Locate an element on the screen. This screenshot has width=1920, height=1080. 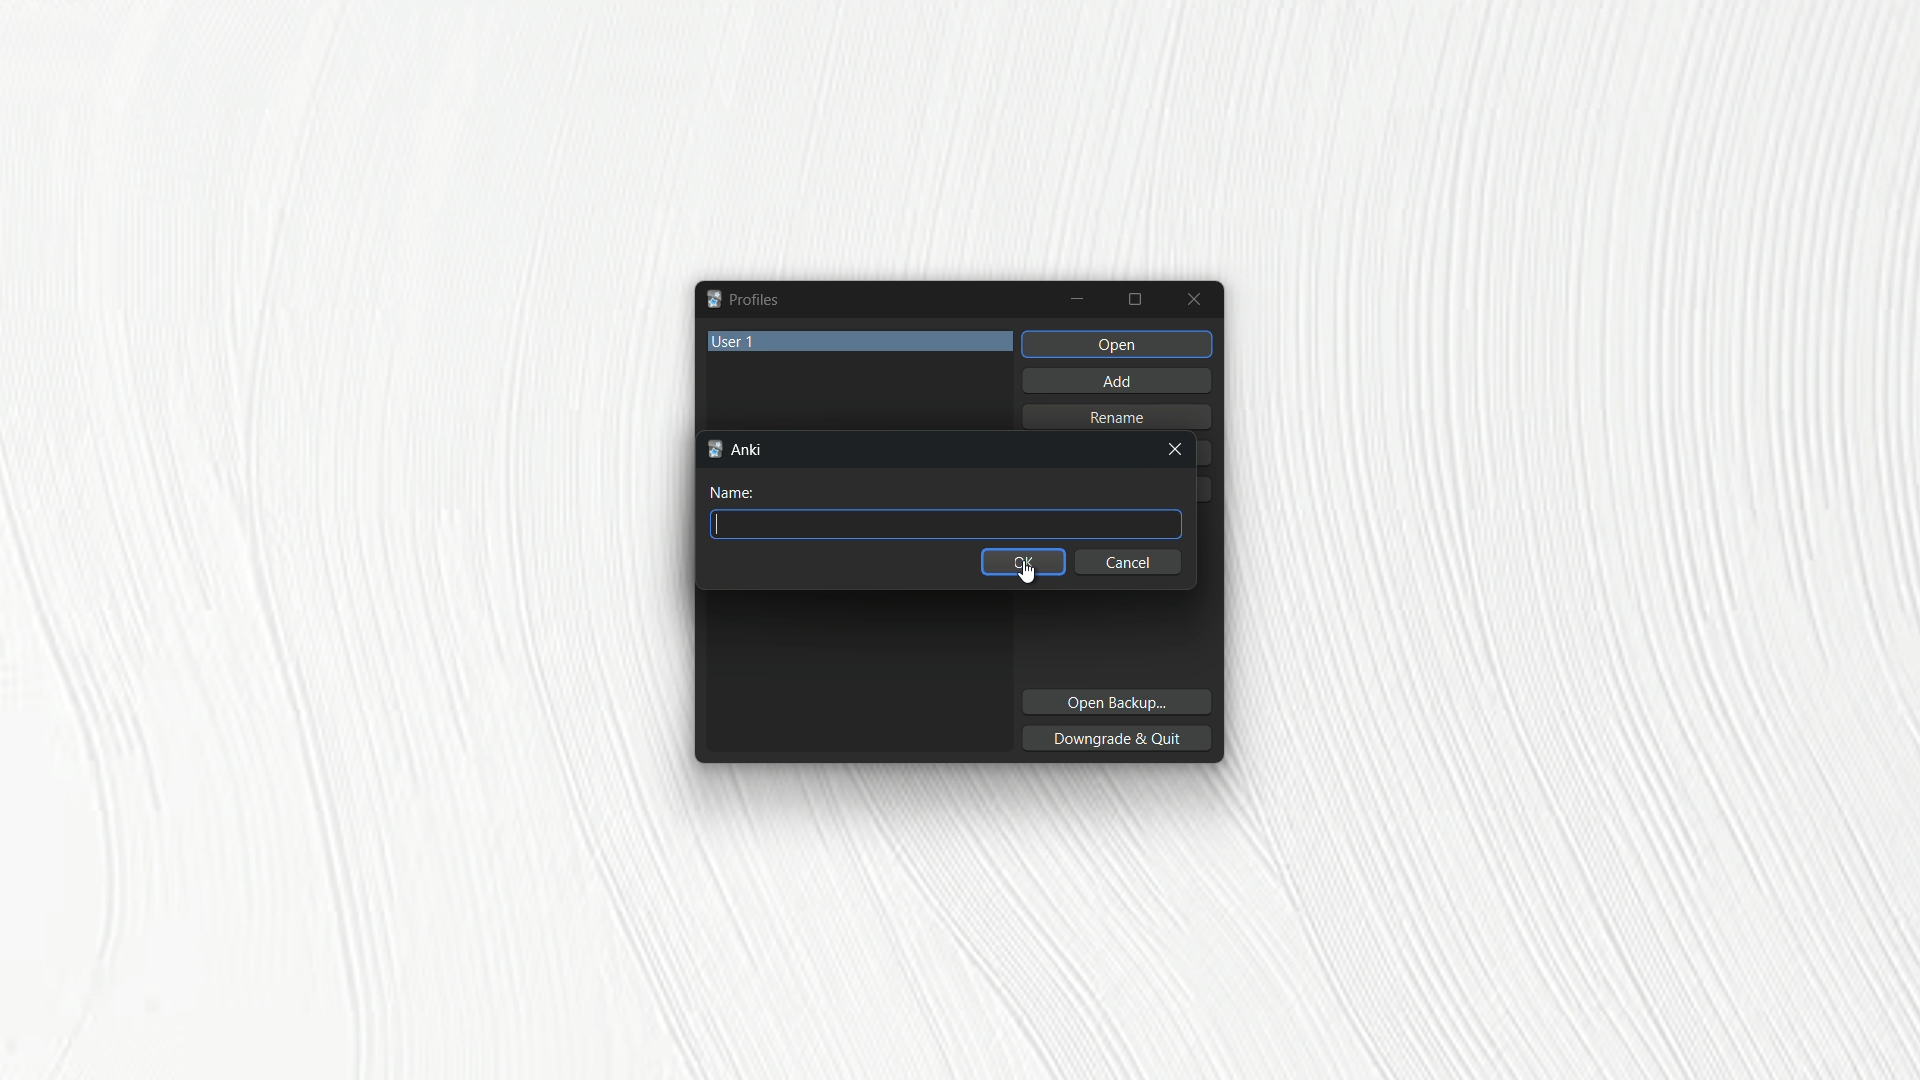
Downgrade and quit is located at coordinates (1119, 737).